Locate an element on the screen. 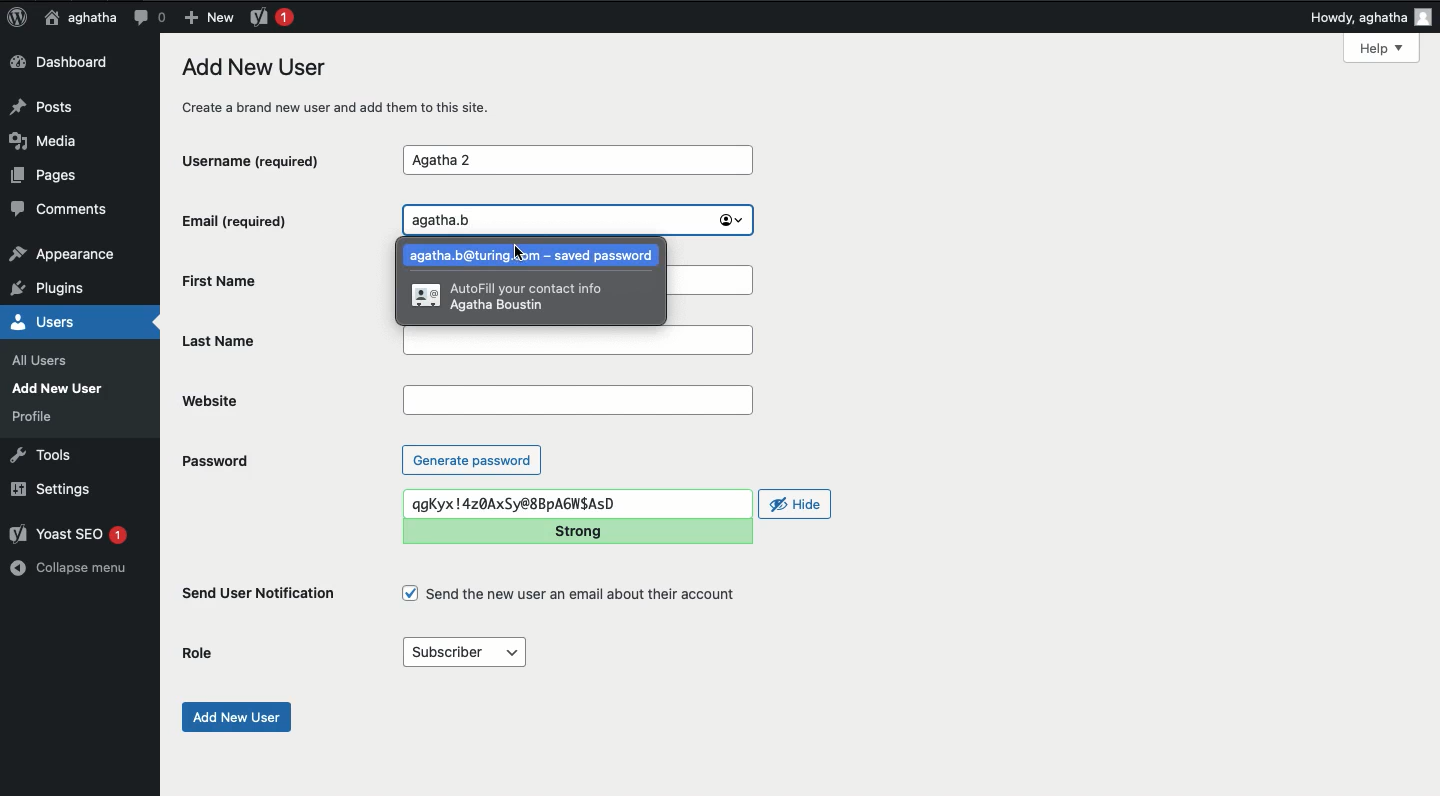 The height and width of the screenshot is (796, 1440). Generate password is located at coordinates (472, 459).